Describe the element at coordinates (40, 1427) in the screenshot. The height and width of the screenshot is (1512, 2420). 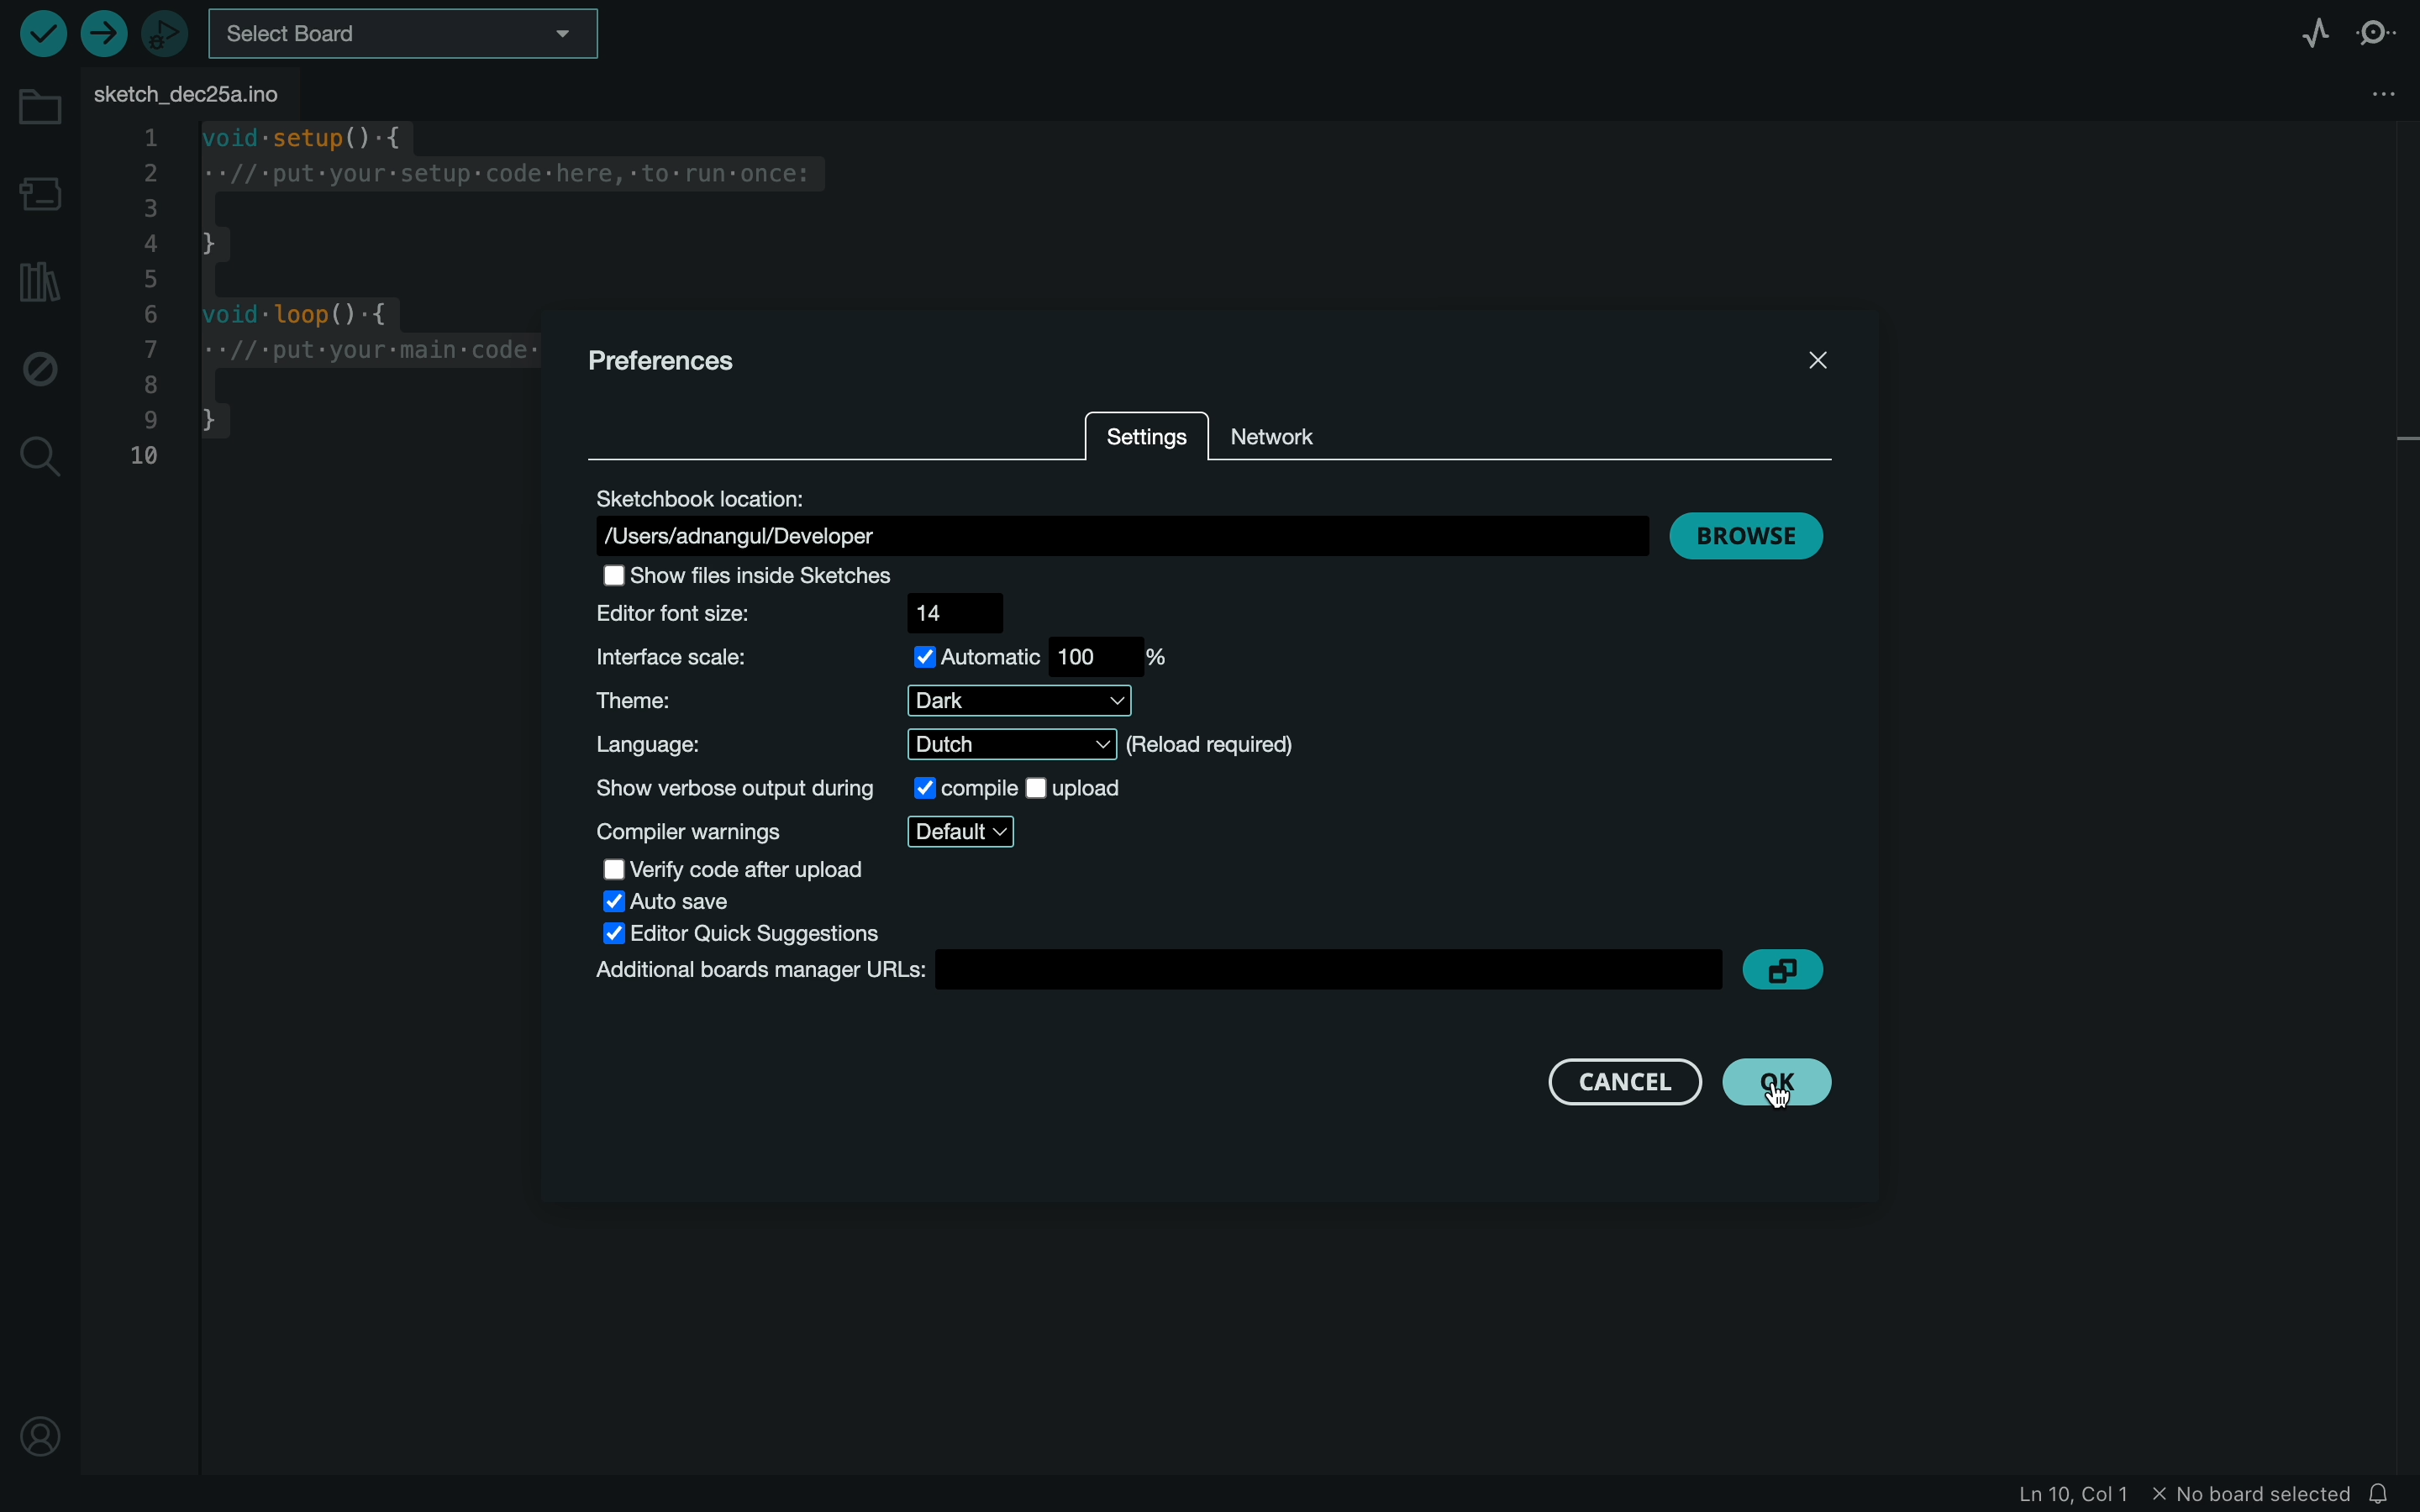
I see `profile` at that location.